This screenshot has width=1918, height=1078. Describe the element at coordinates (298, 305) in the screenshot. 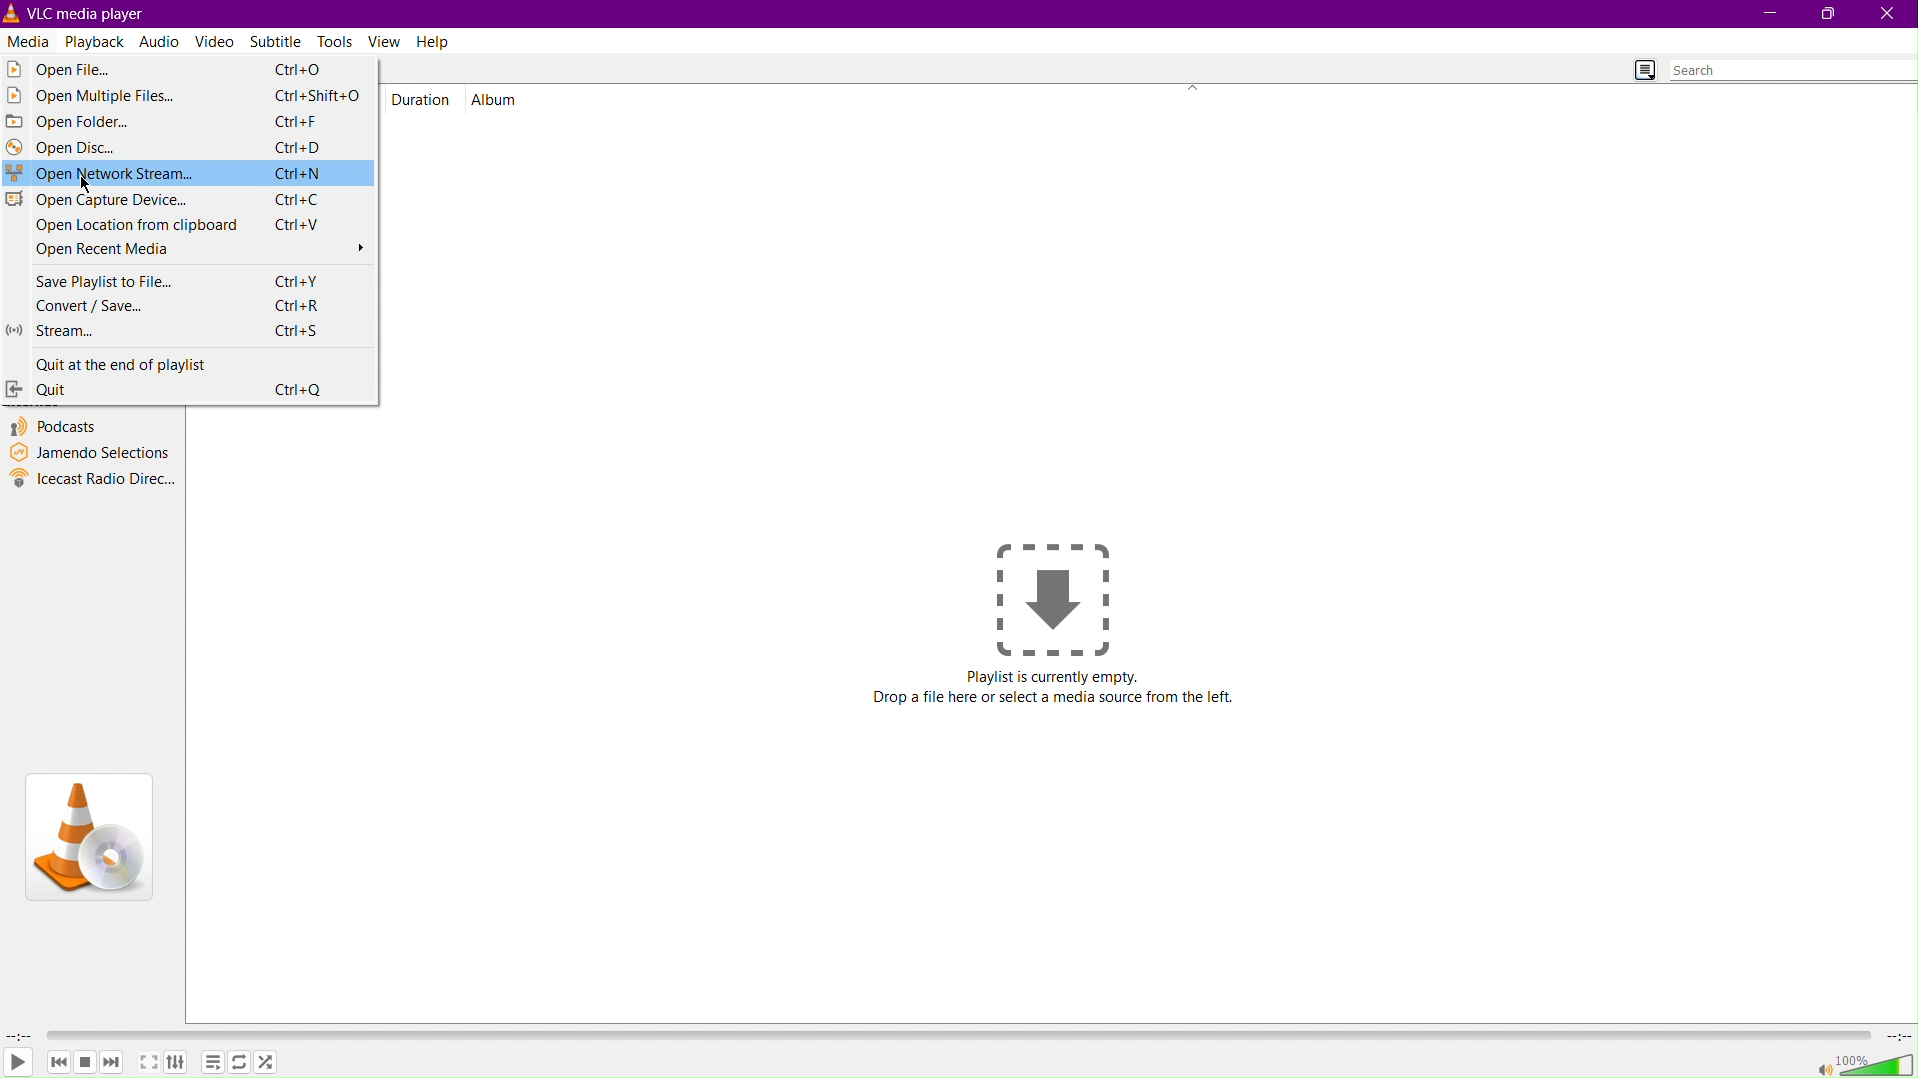

I see `Ctrl+R` at that location.